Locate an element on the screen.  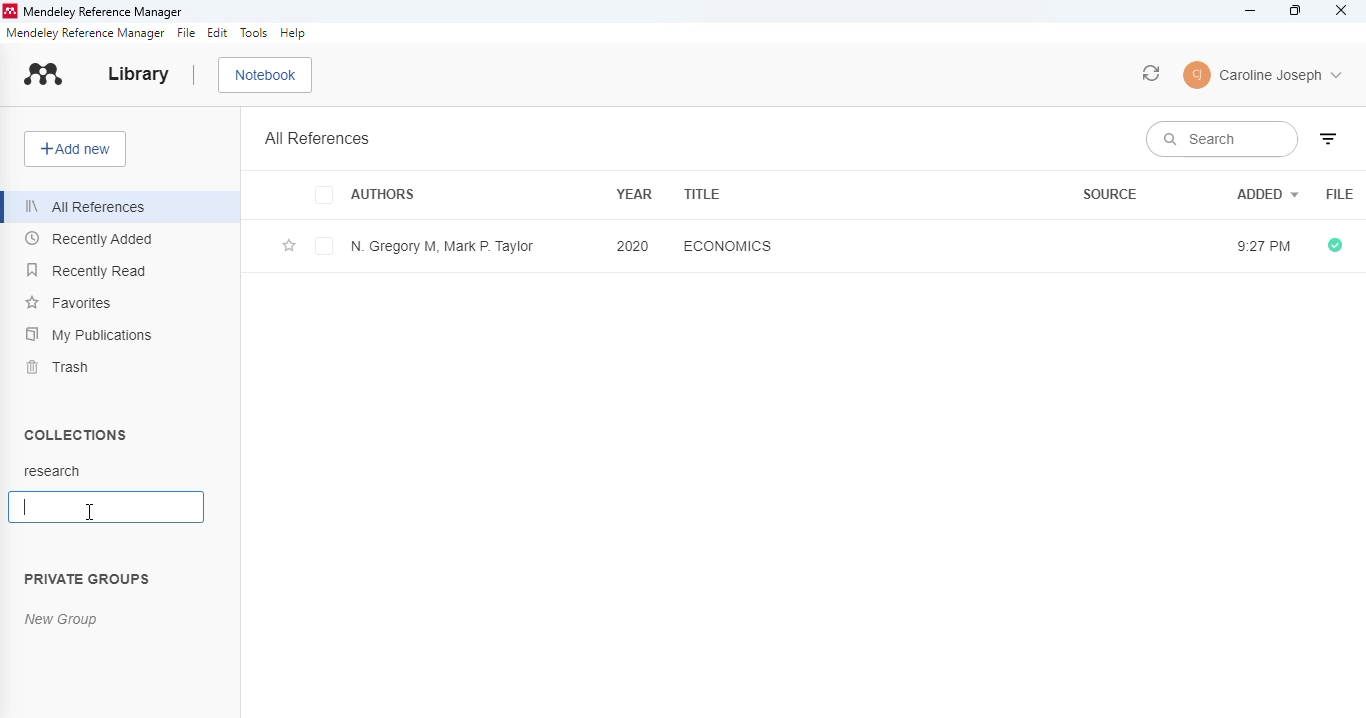
add this reference to favorites is located at coordinates (289, 247).